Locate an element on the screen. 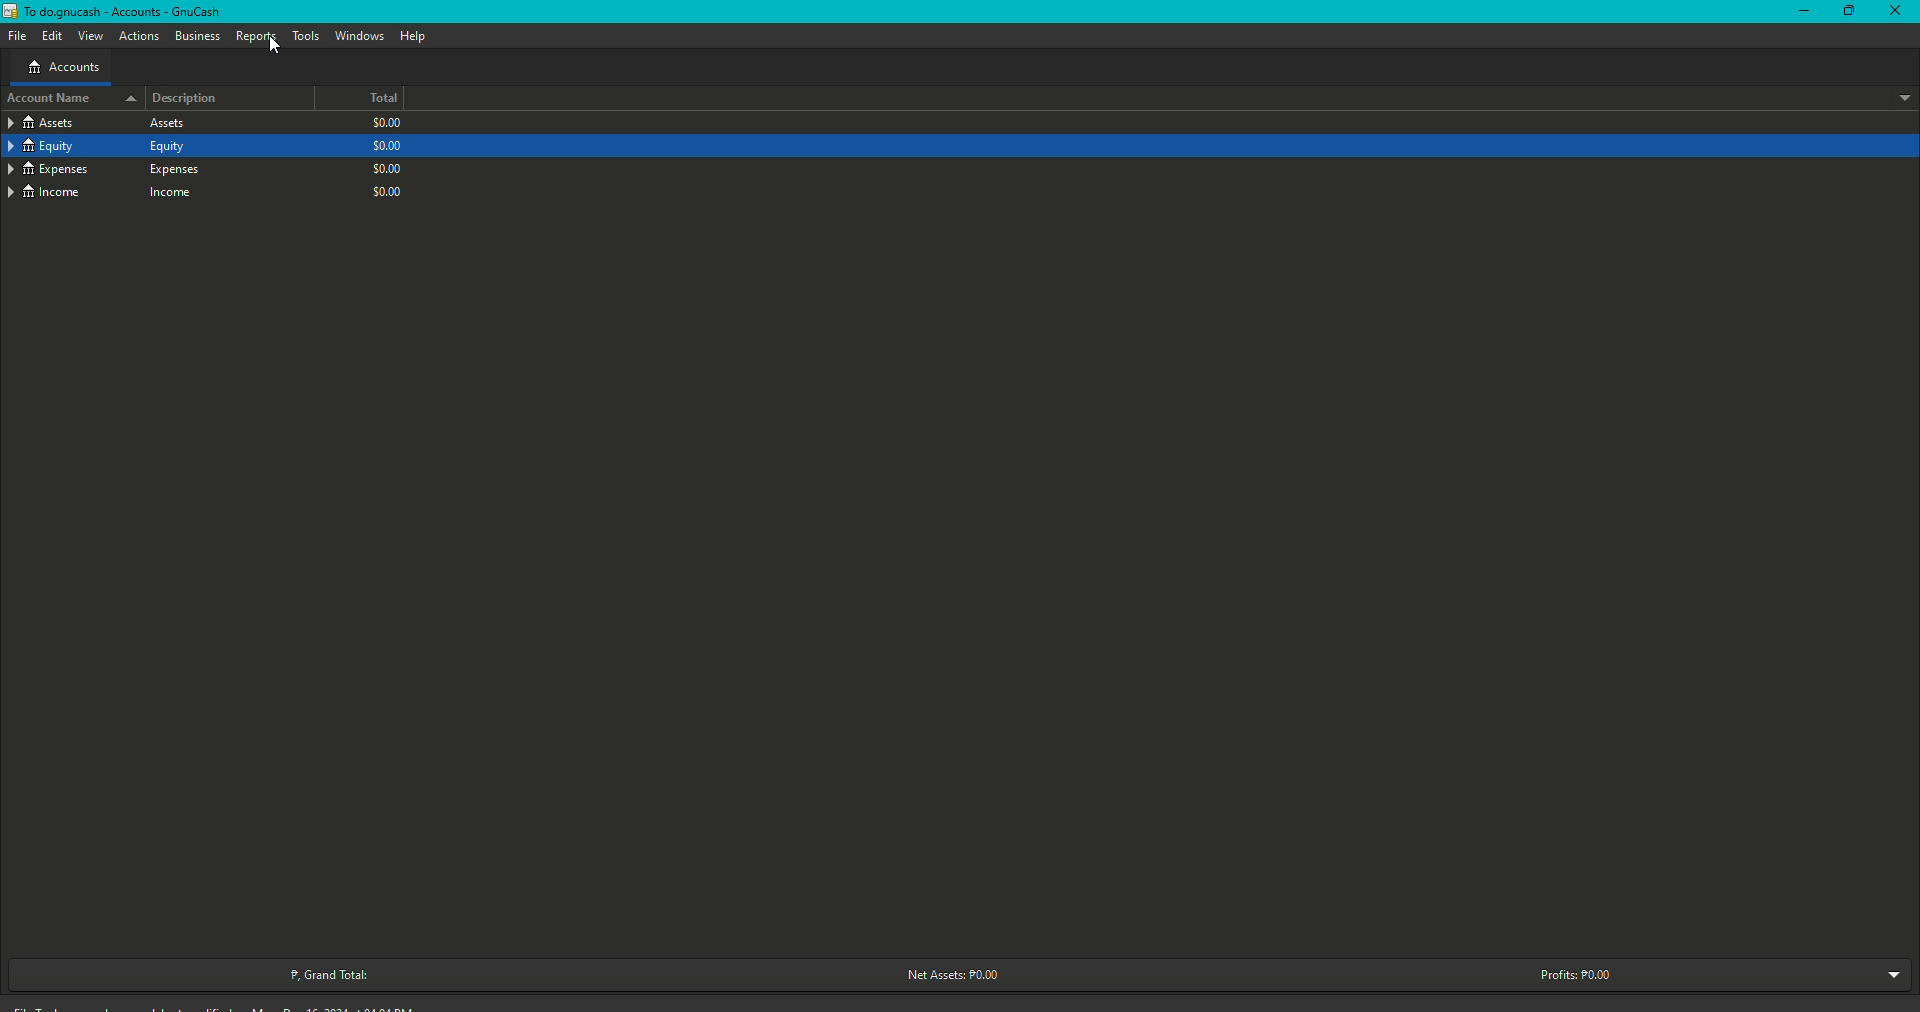 The image size is (1920, 1012). Drop down is located at coordinates (1901, 96).